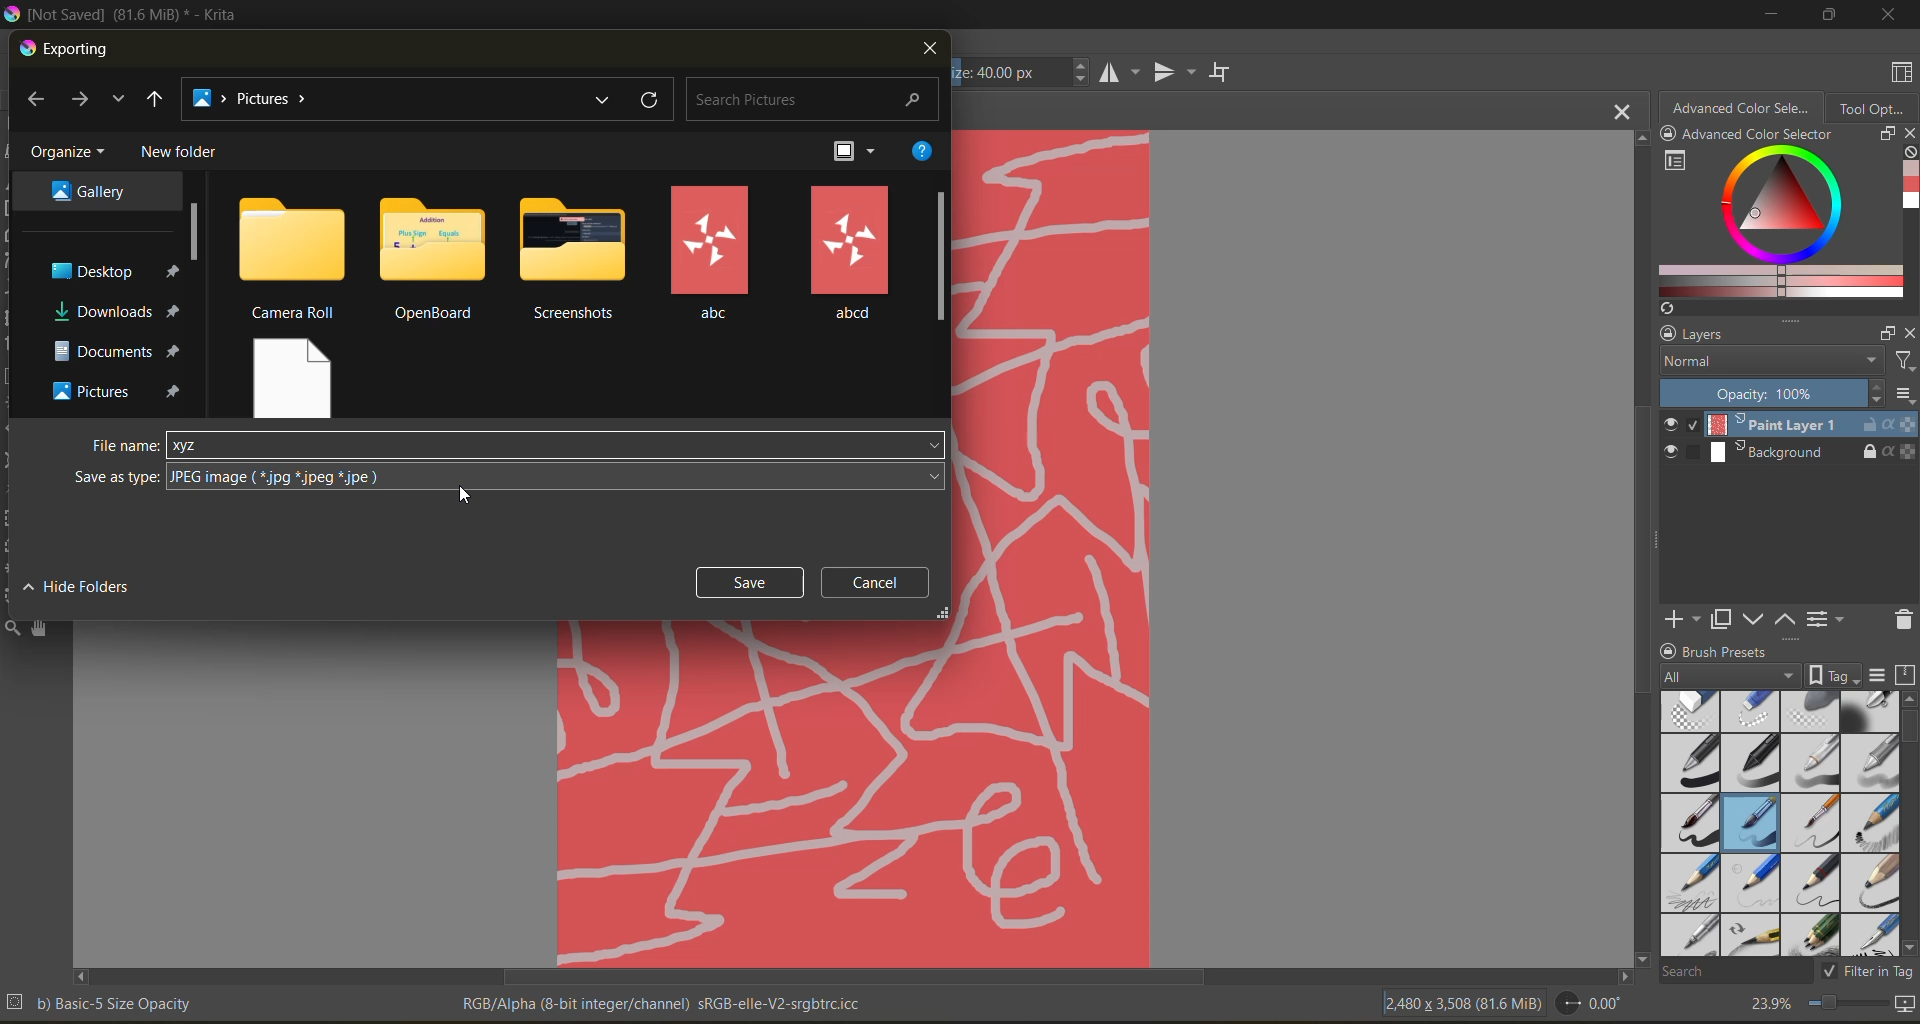  Describe the element at coordinates (1890, 14) in the screenshot. I see `close` at that location.